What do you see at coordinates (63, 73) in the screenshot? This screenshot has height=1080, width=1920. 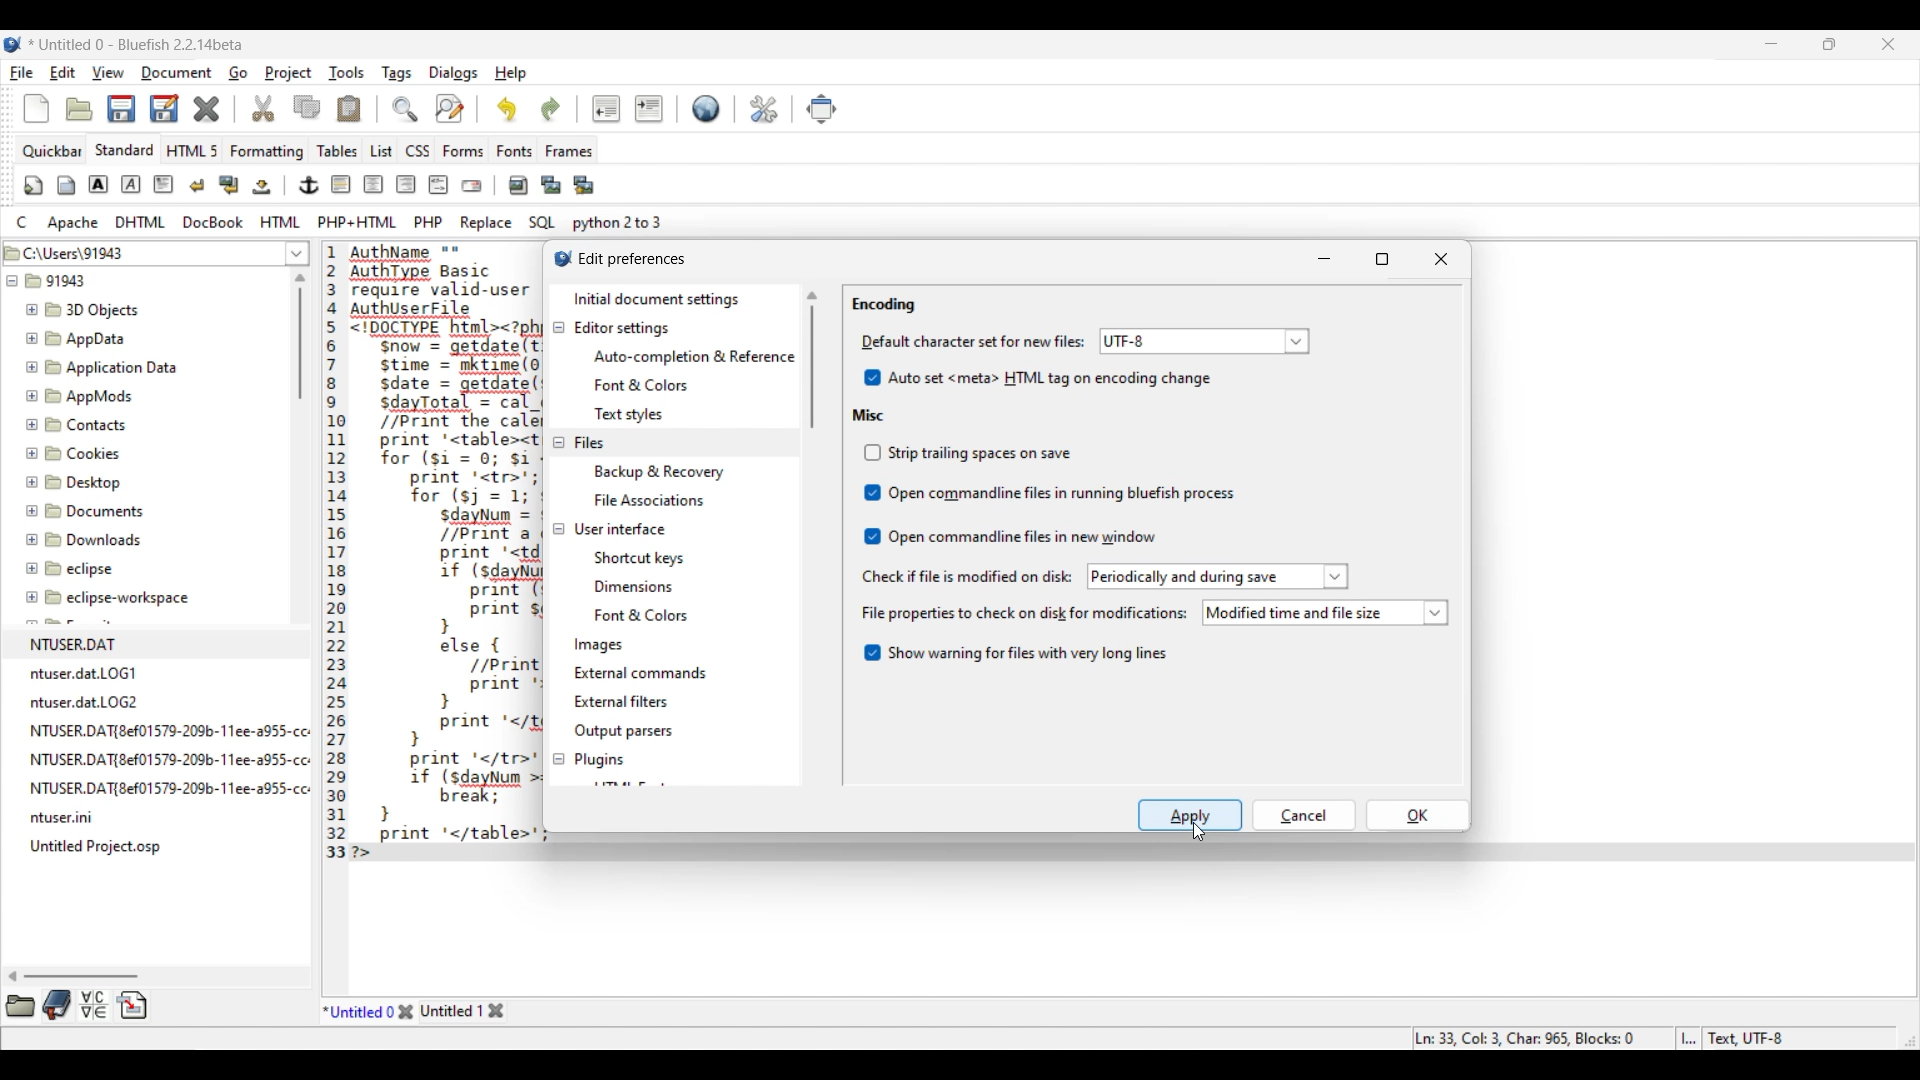 I see `Edit menu` at bounding box center [63, 73].